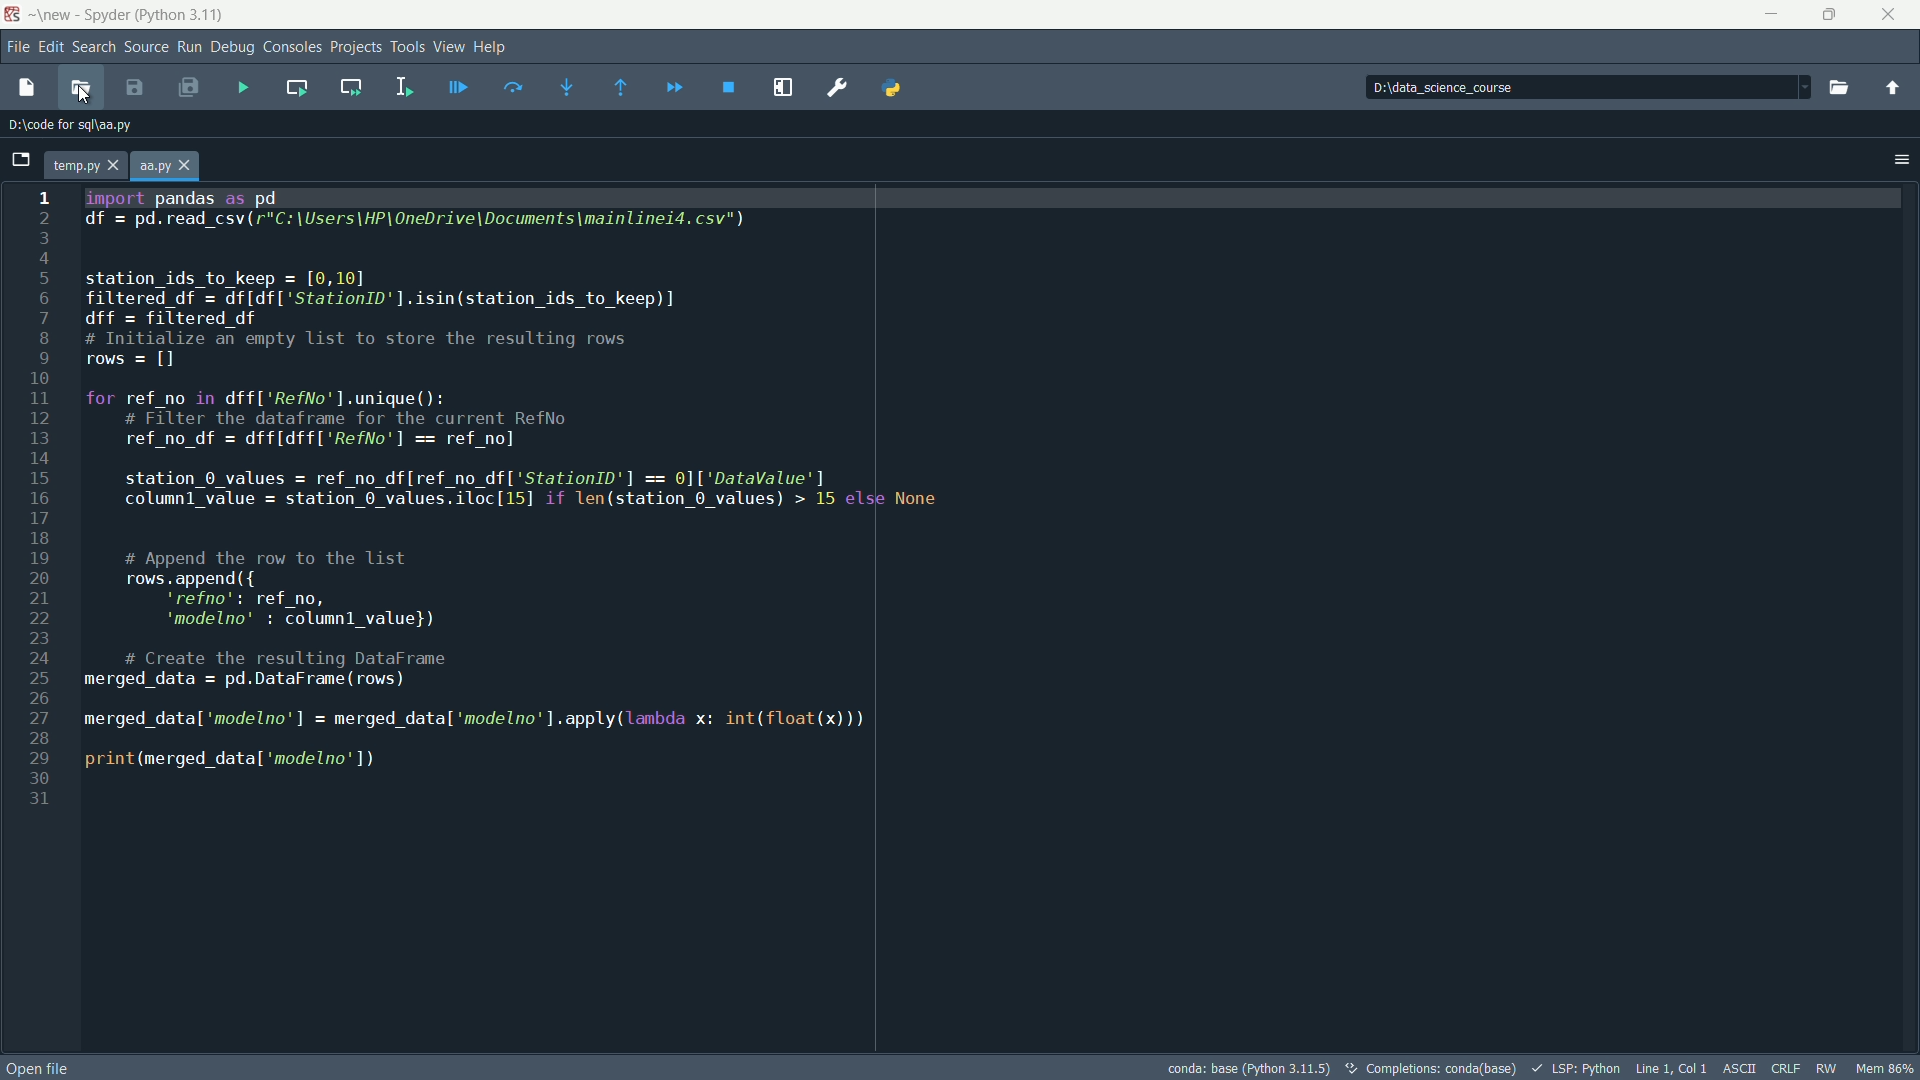 This screenshot has width=1920, height=1080. What do you see at coordinates (1892, 14) in the screenshot?
I see `close` at bounding box center [1892, 14].